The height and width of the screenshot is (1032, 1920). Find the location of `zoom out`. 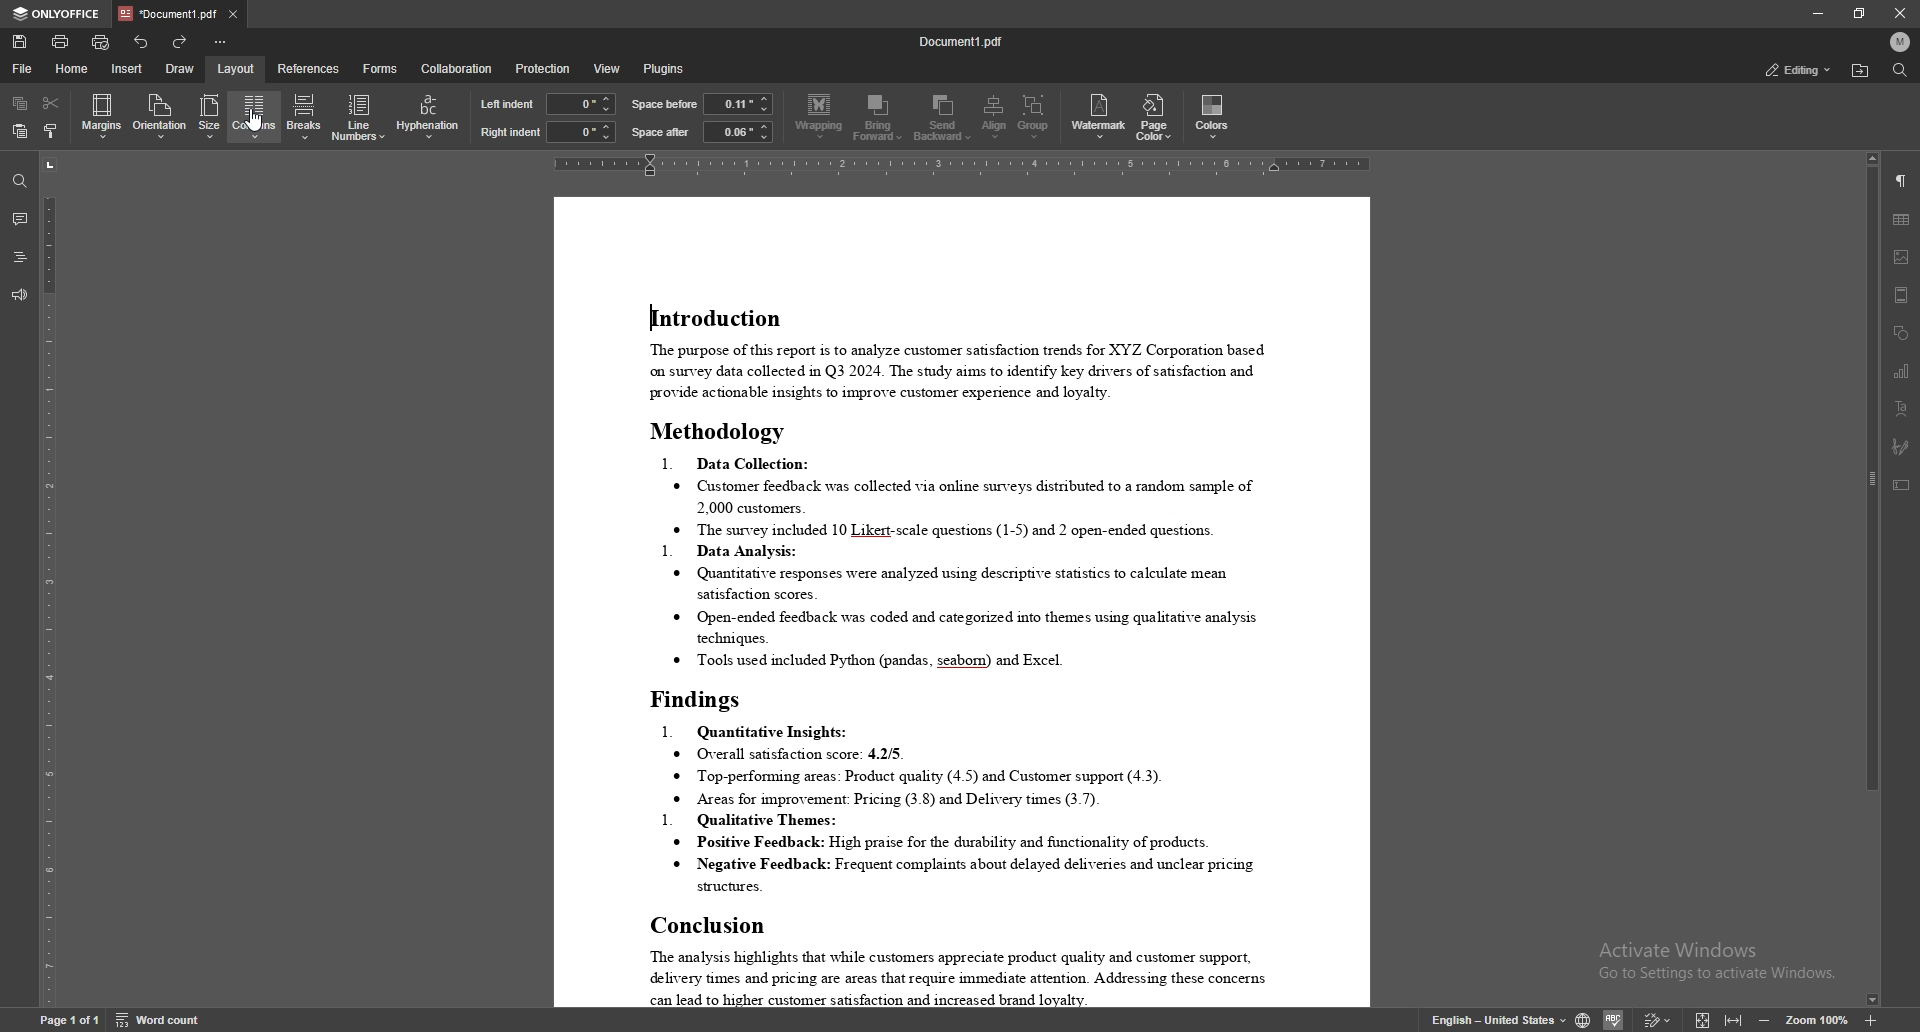

zoom out is located at coordinates (1767, 1018).